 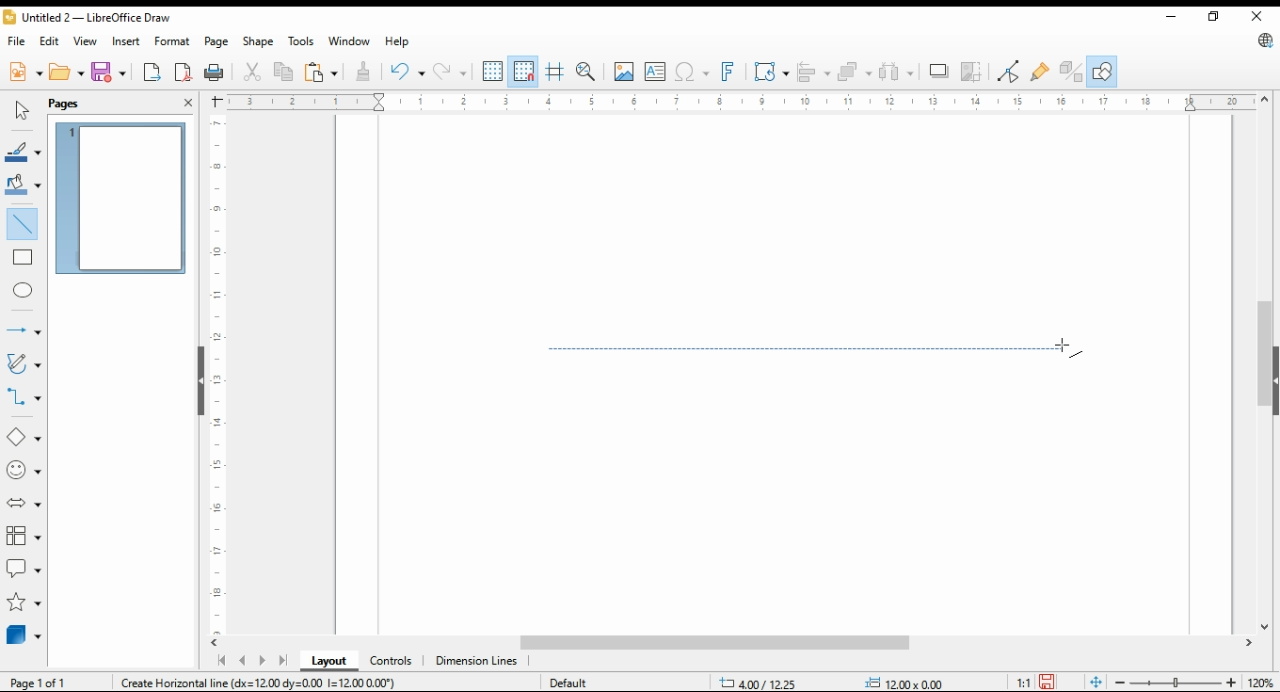 What do you see at coordinates (1069, 349) in the screenshot?
I see `mouse pointer` at bounding box center [1069, 349].